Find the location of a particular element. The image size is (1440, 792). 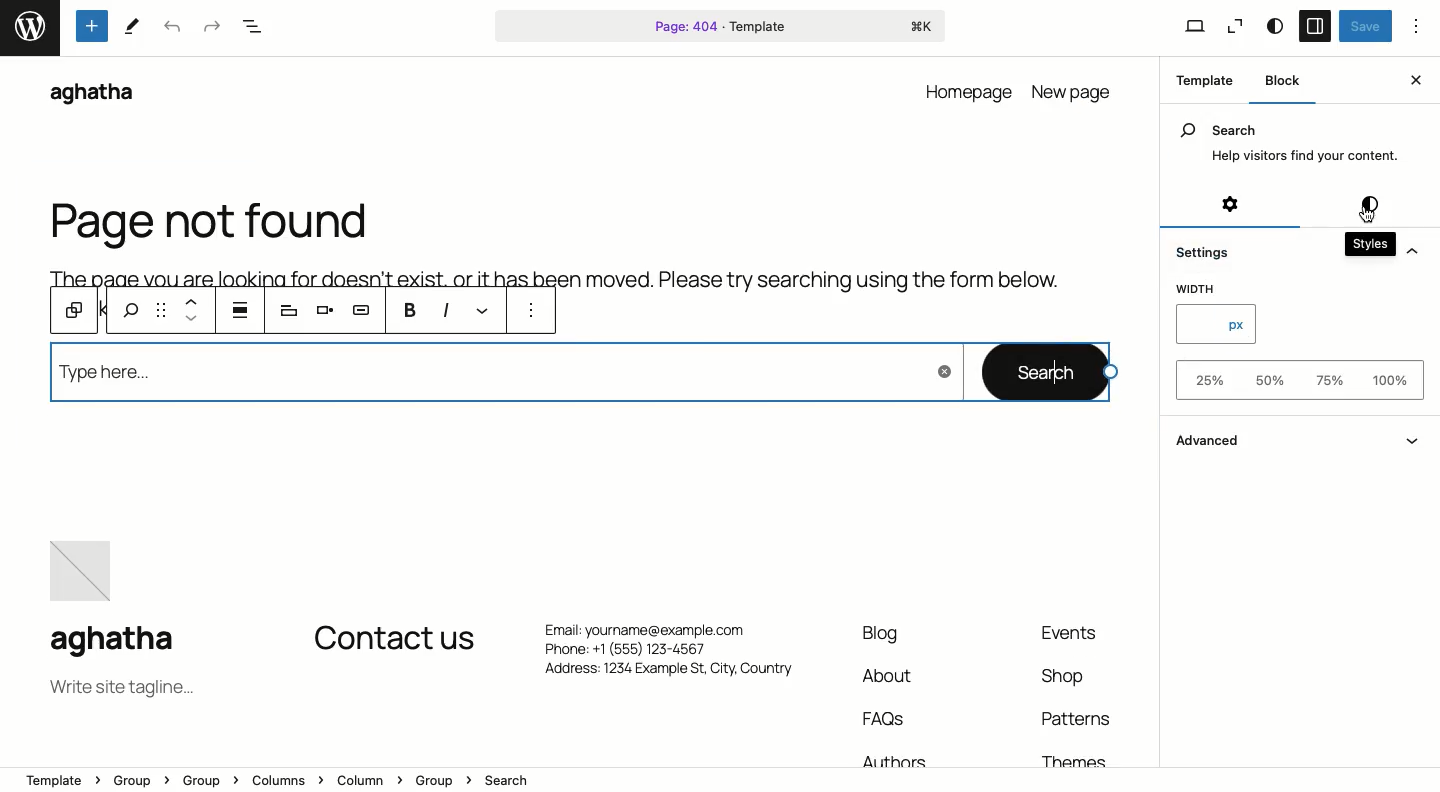

aghatha is located at coordinates (90, 93).